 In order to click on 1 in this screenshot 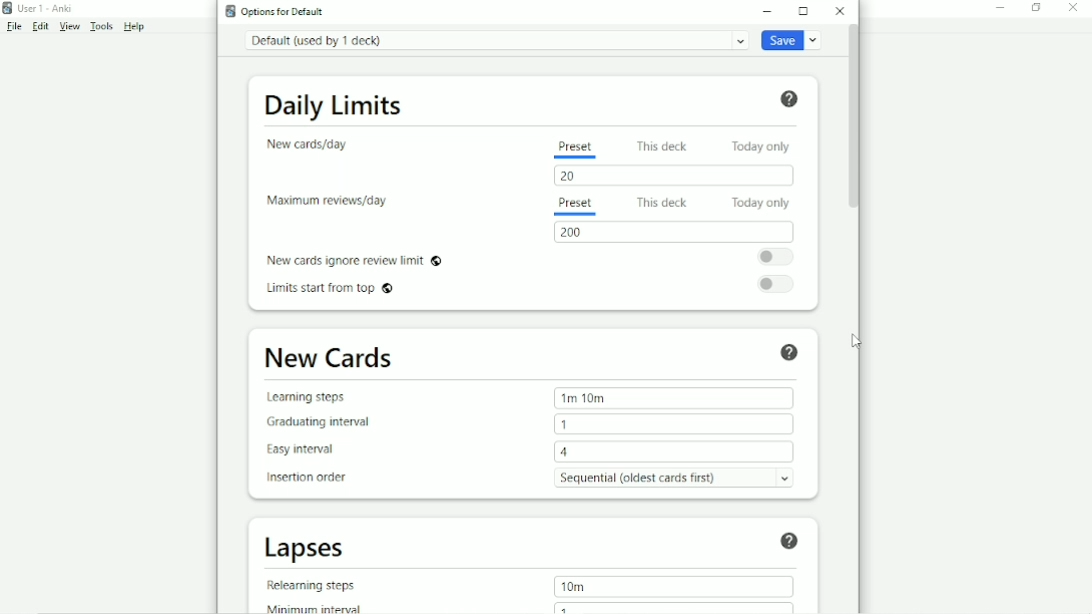, I will do `click(674, 424)`.